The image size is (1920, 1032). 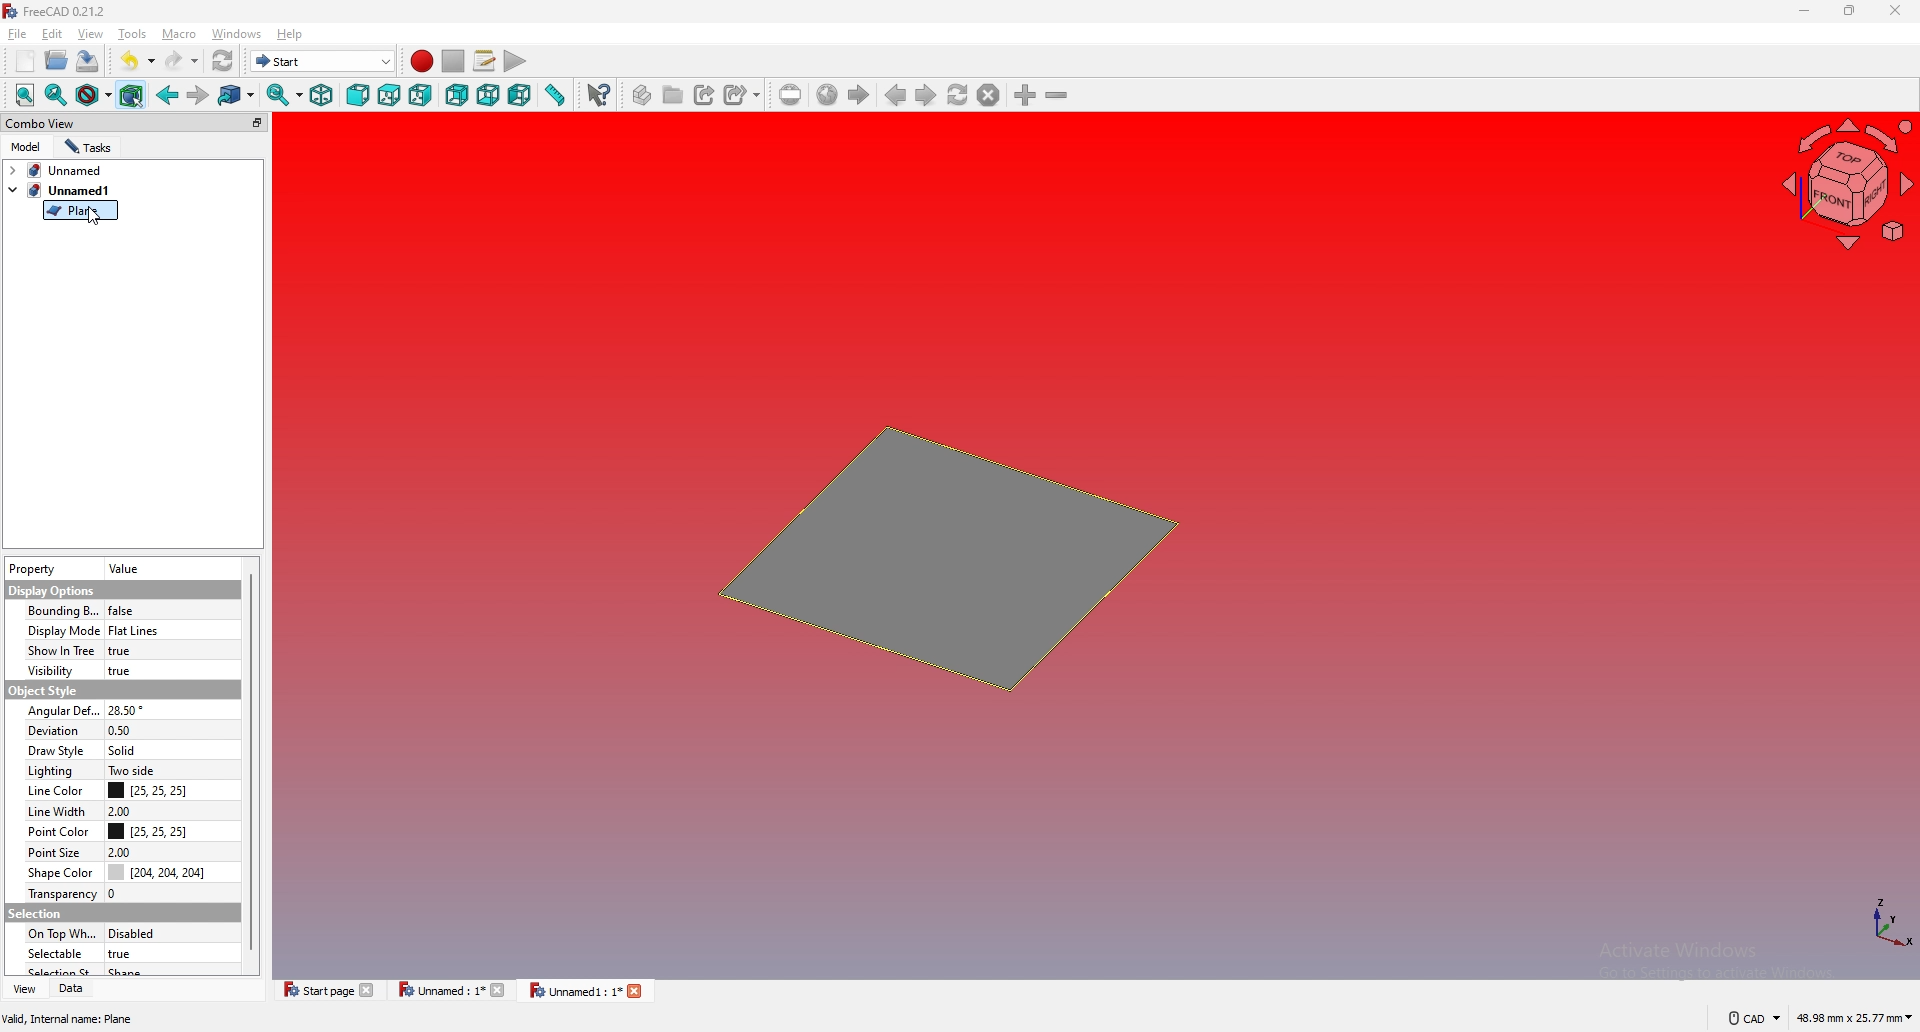 I want to click on true, so click(x=131, y=953).